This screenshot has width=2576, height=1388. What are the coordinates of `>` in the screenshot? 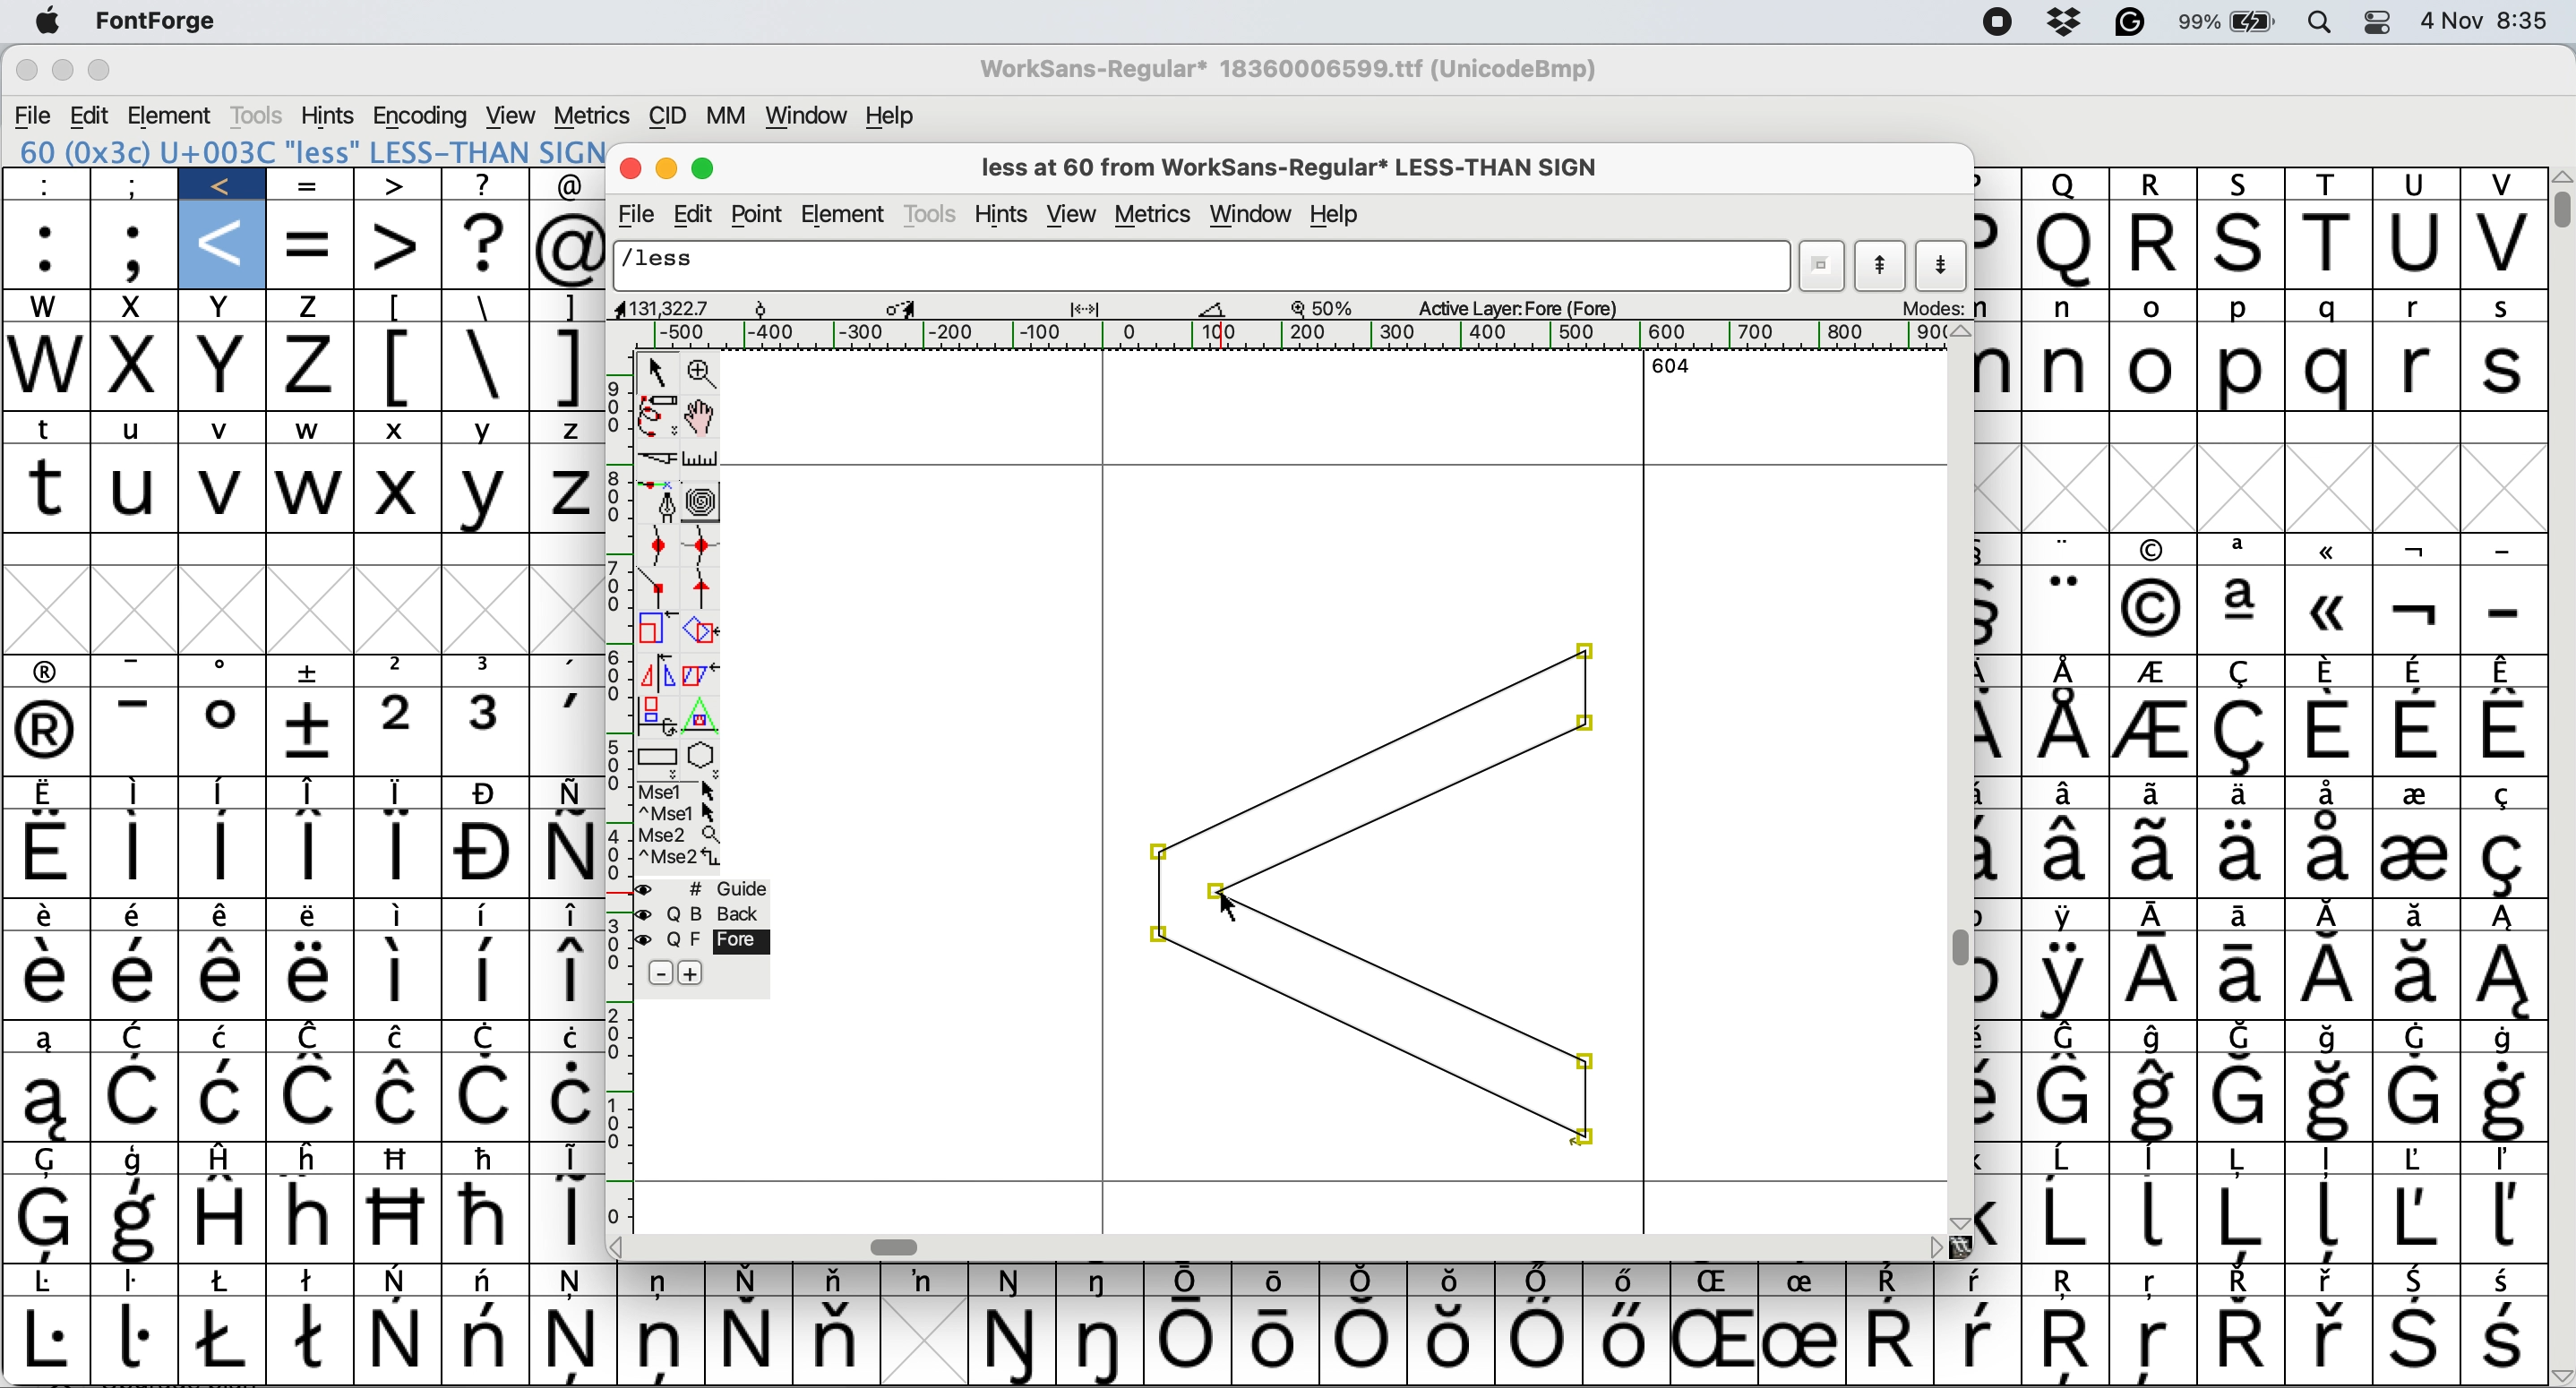 It's located at (398, 247).